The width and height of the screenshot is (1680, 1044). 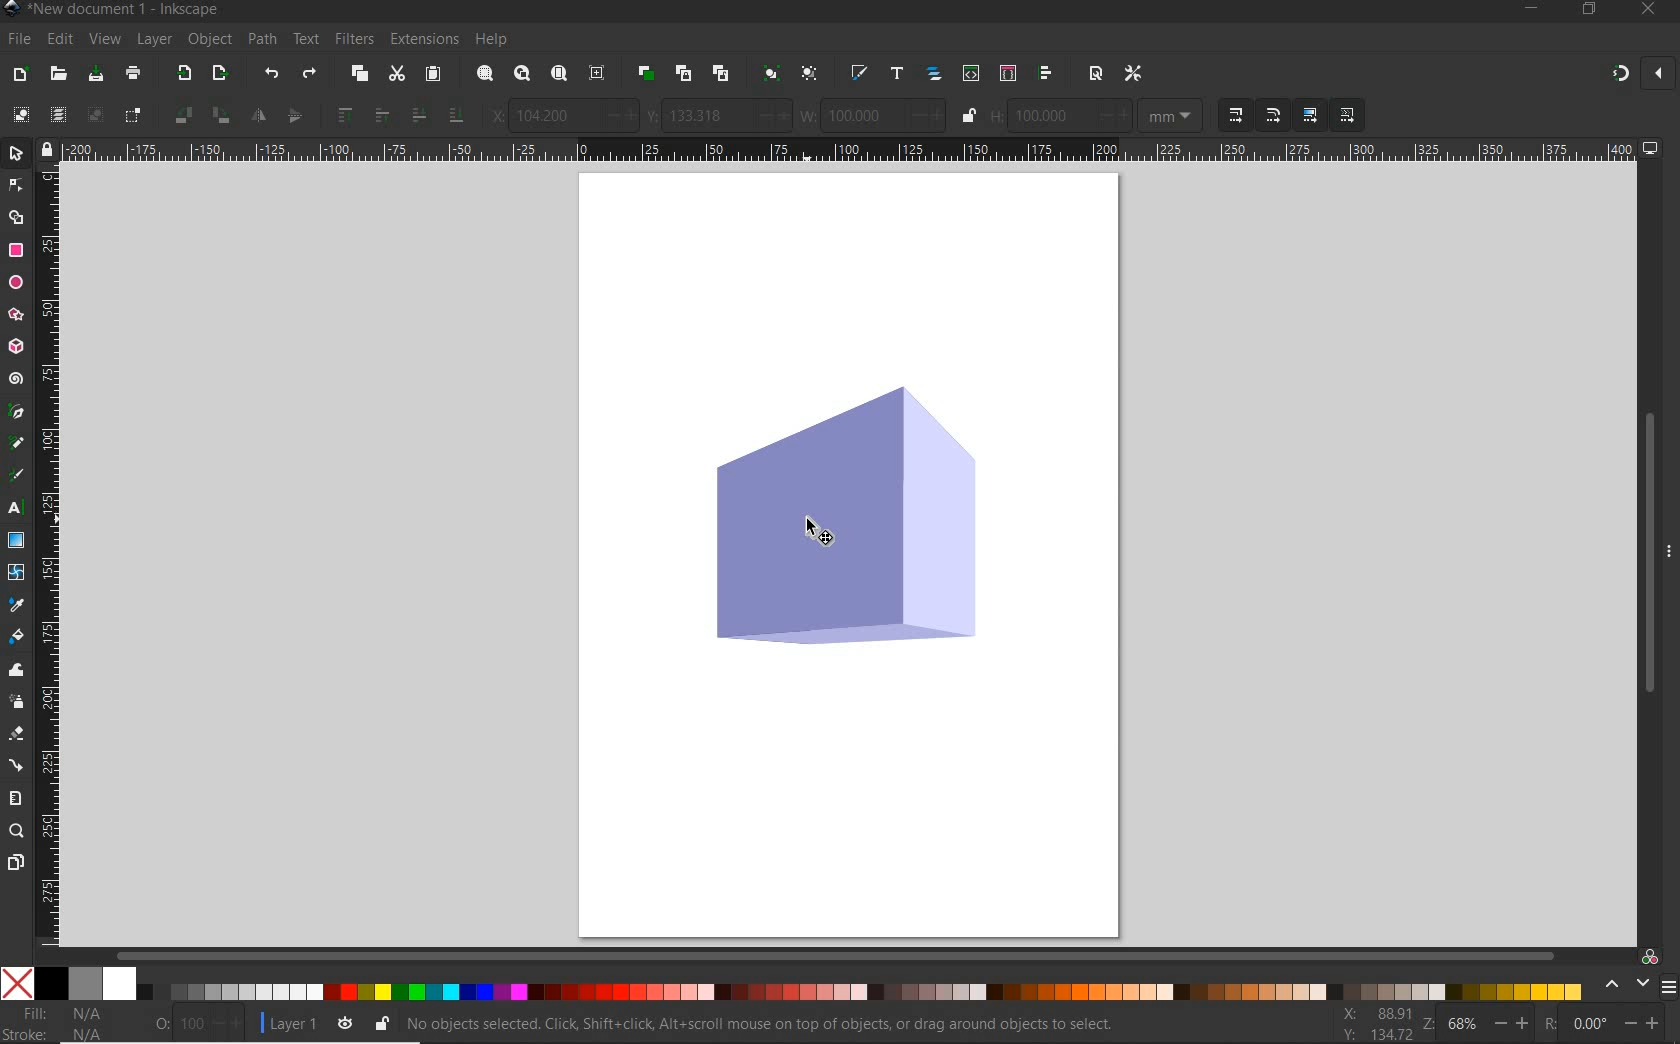 I want to click on OPEN , so click(x=57, y=75).